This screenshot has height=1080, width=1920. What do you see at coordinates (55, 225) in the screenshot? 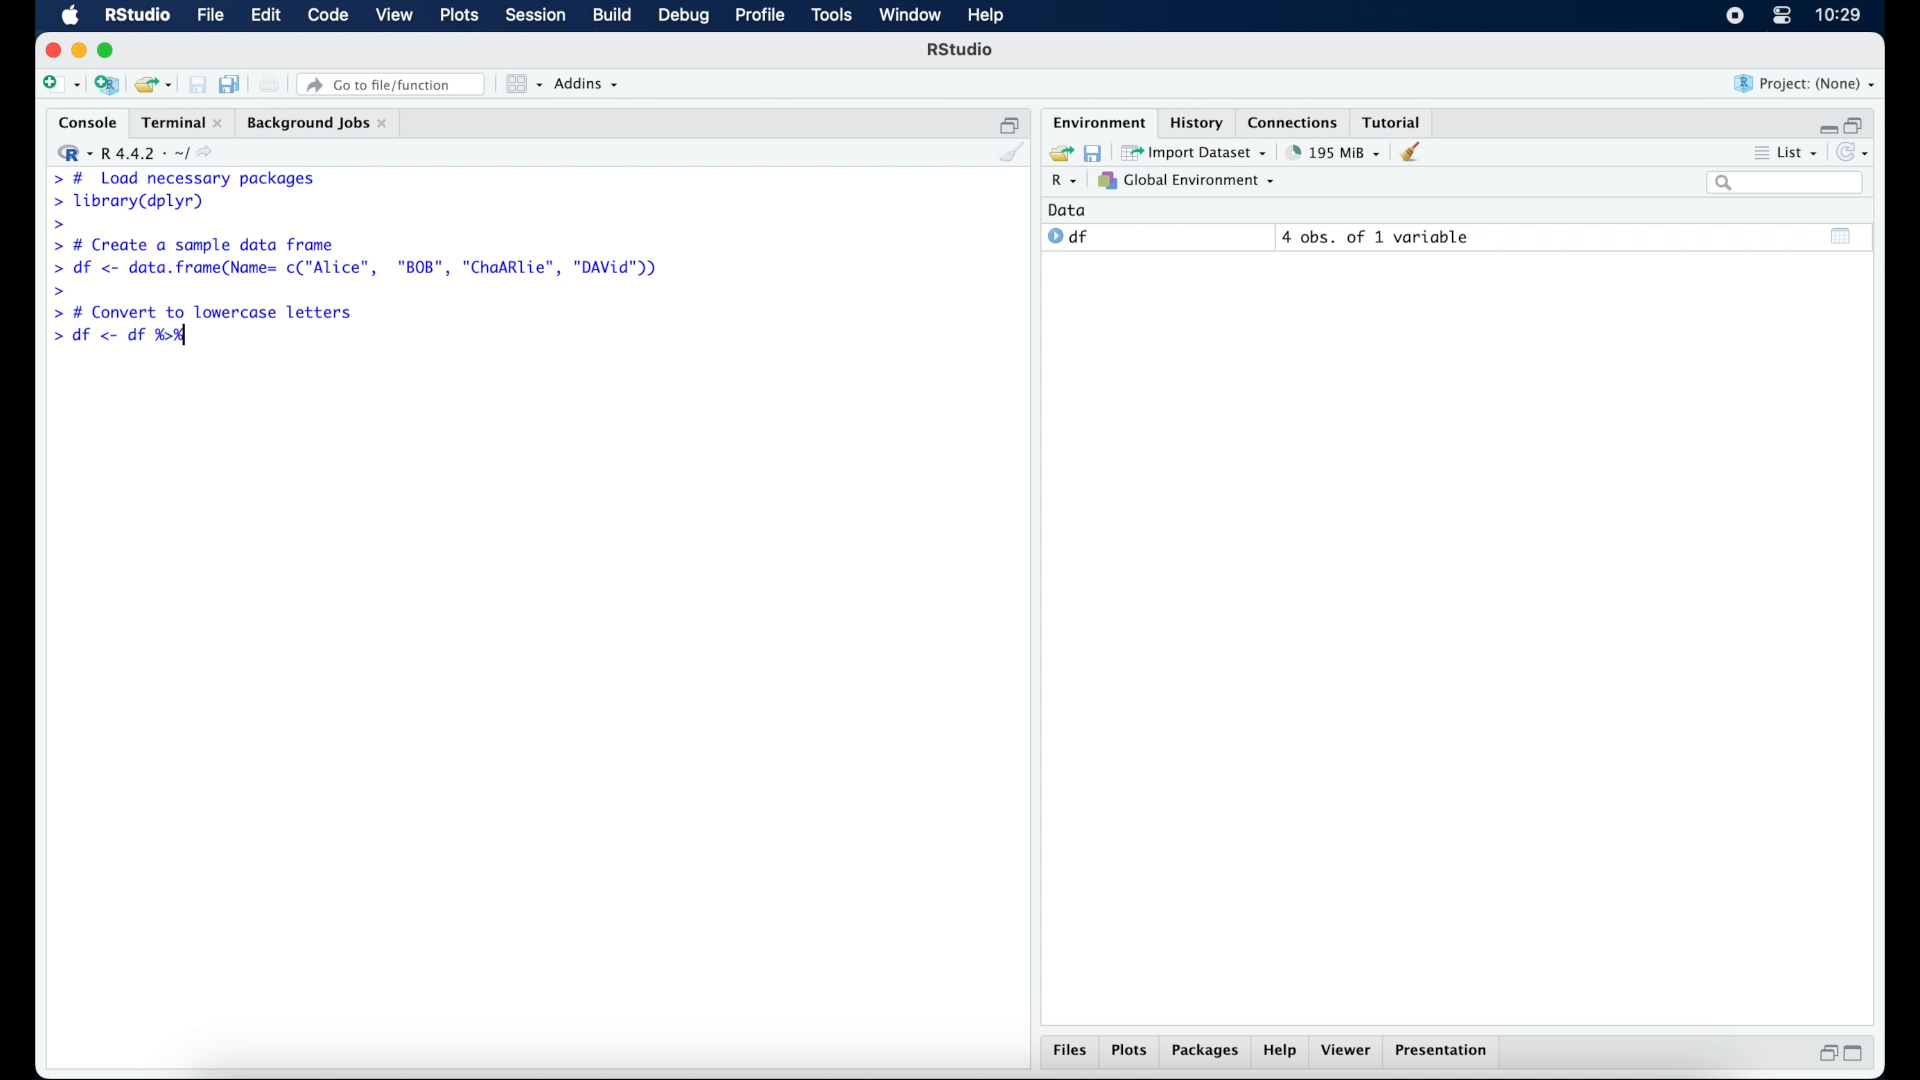
I see `command prompt` at bounding box center [55, 225].